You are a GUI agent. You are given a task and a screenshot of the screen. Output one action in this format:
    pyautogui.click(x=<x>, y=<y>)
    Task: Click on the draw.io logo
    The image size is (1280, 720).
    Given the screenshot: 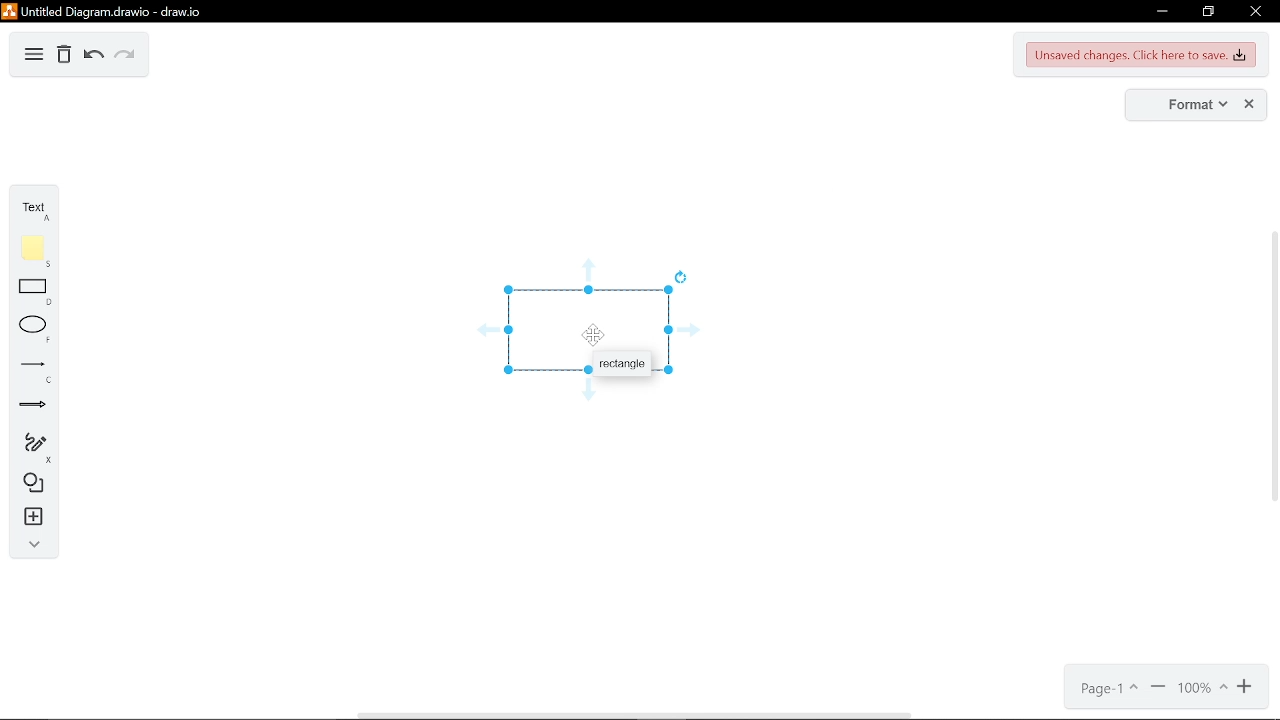 What is the action you would take?
    pyautogui.click(x=9, y=12)
    